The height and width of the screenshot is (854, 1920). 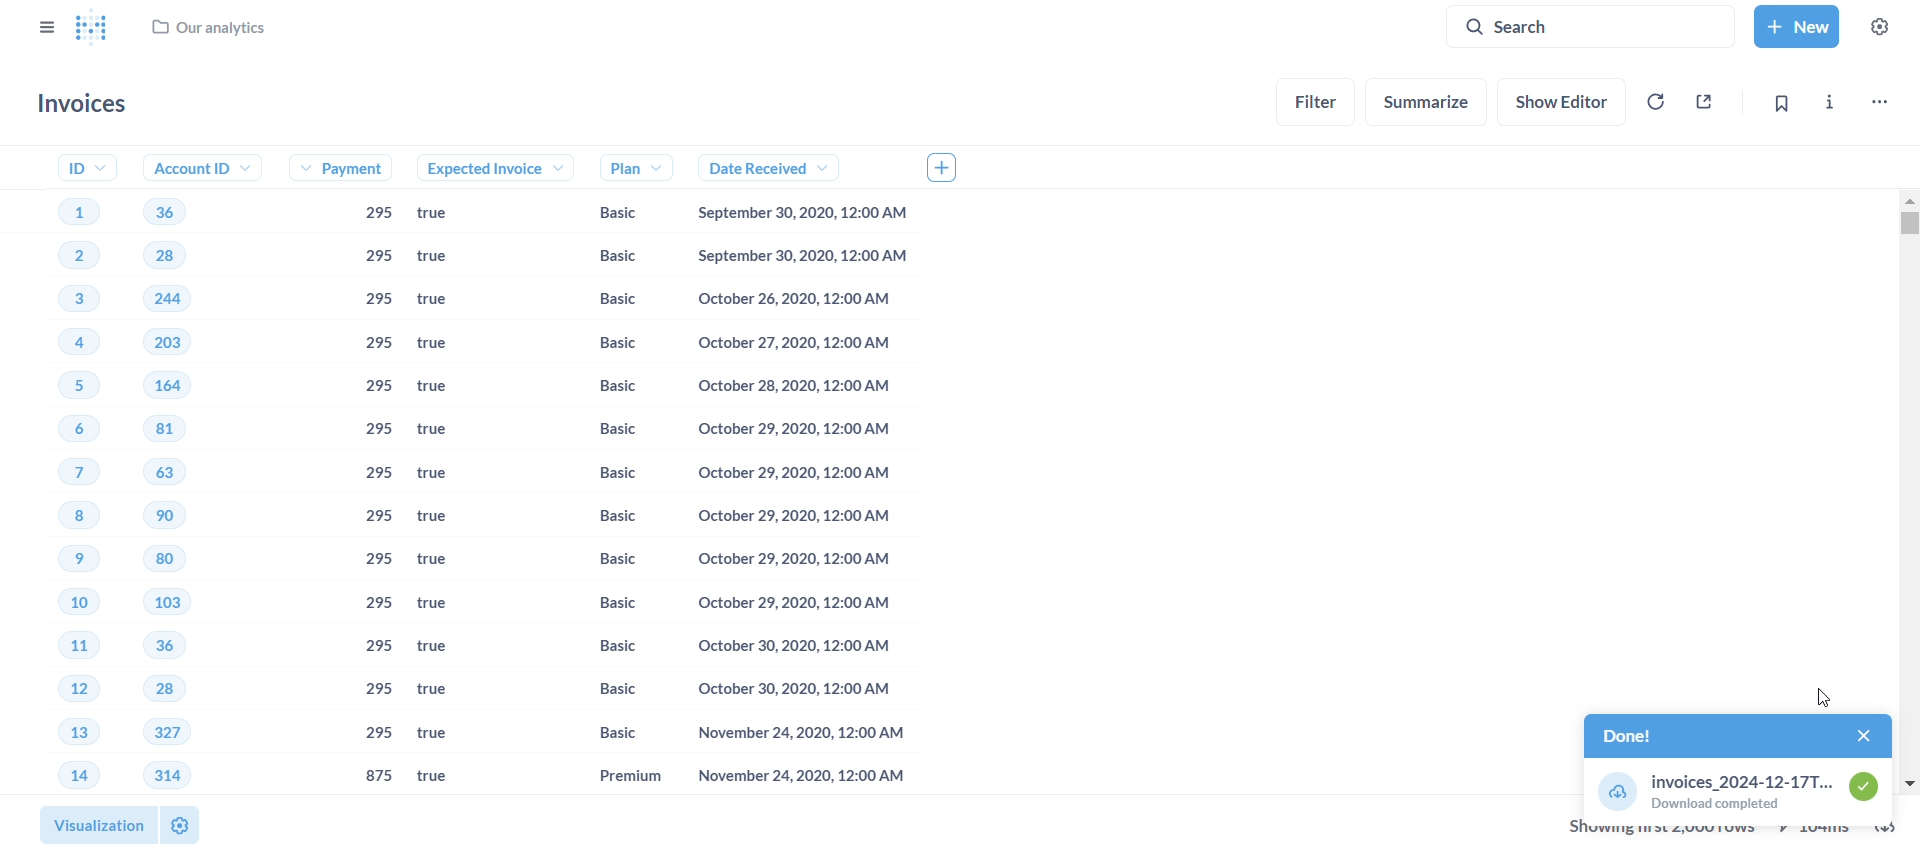 What do you see at coordinates (788, 601) in the screenshot?
I see `October 29,2020, 12:00 AM` at bounding box center [788, 601].